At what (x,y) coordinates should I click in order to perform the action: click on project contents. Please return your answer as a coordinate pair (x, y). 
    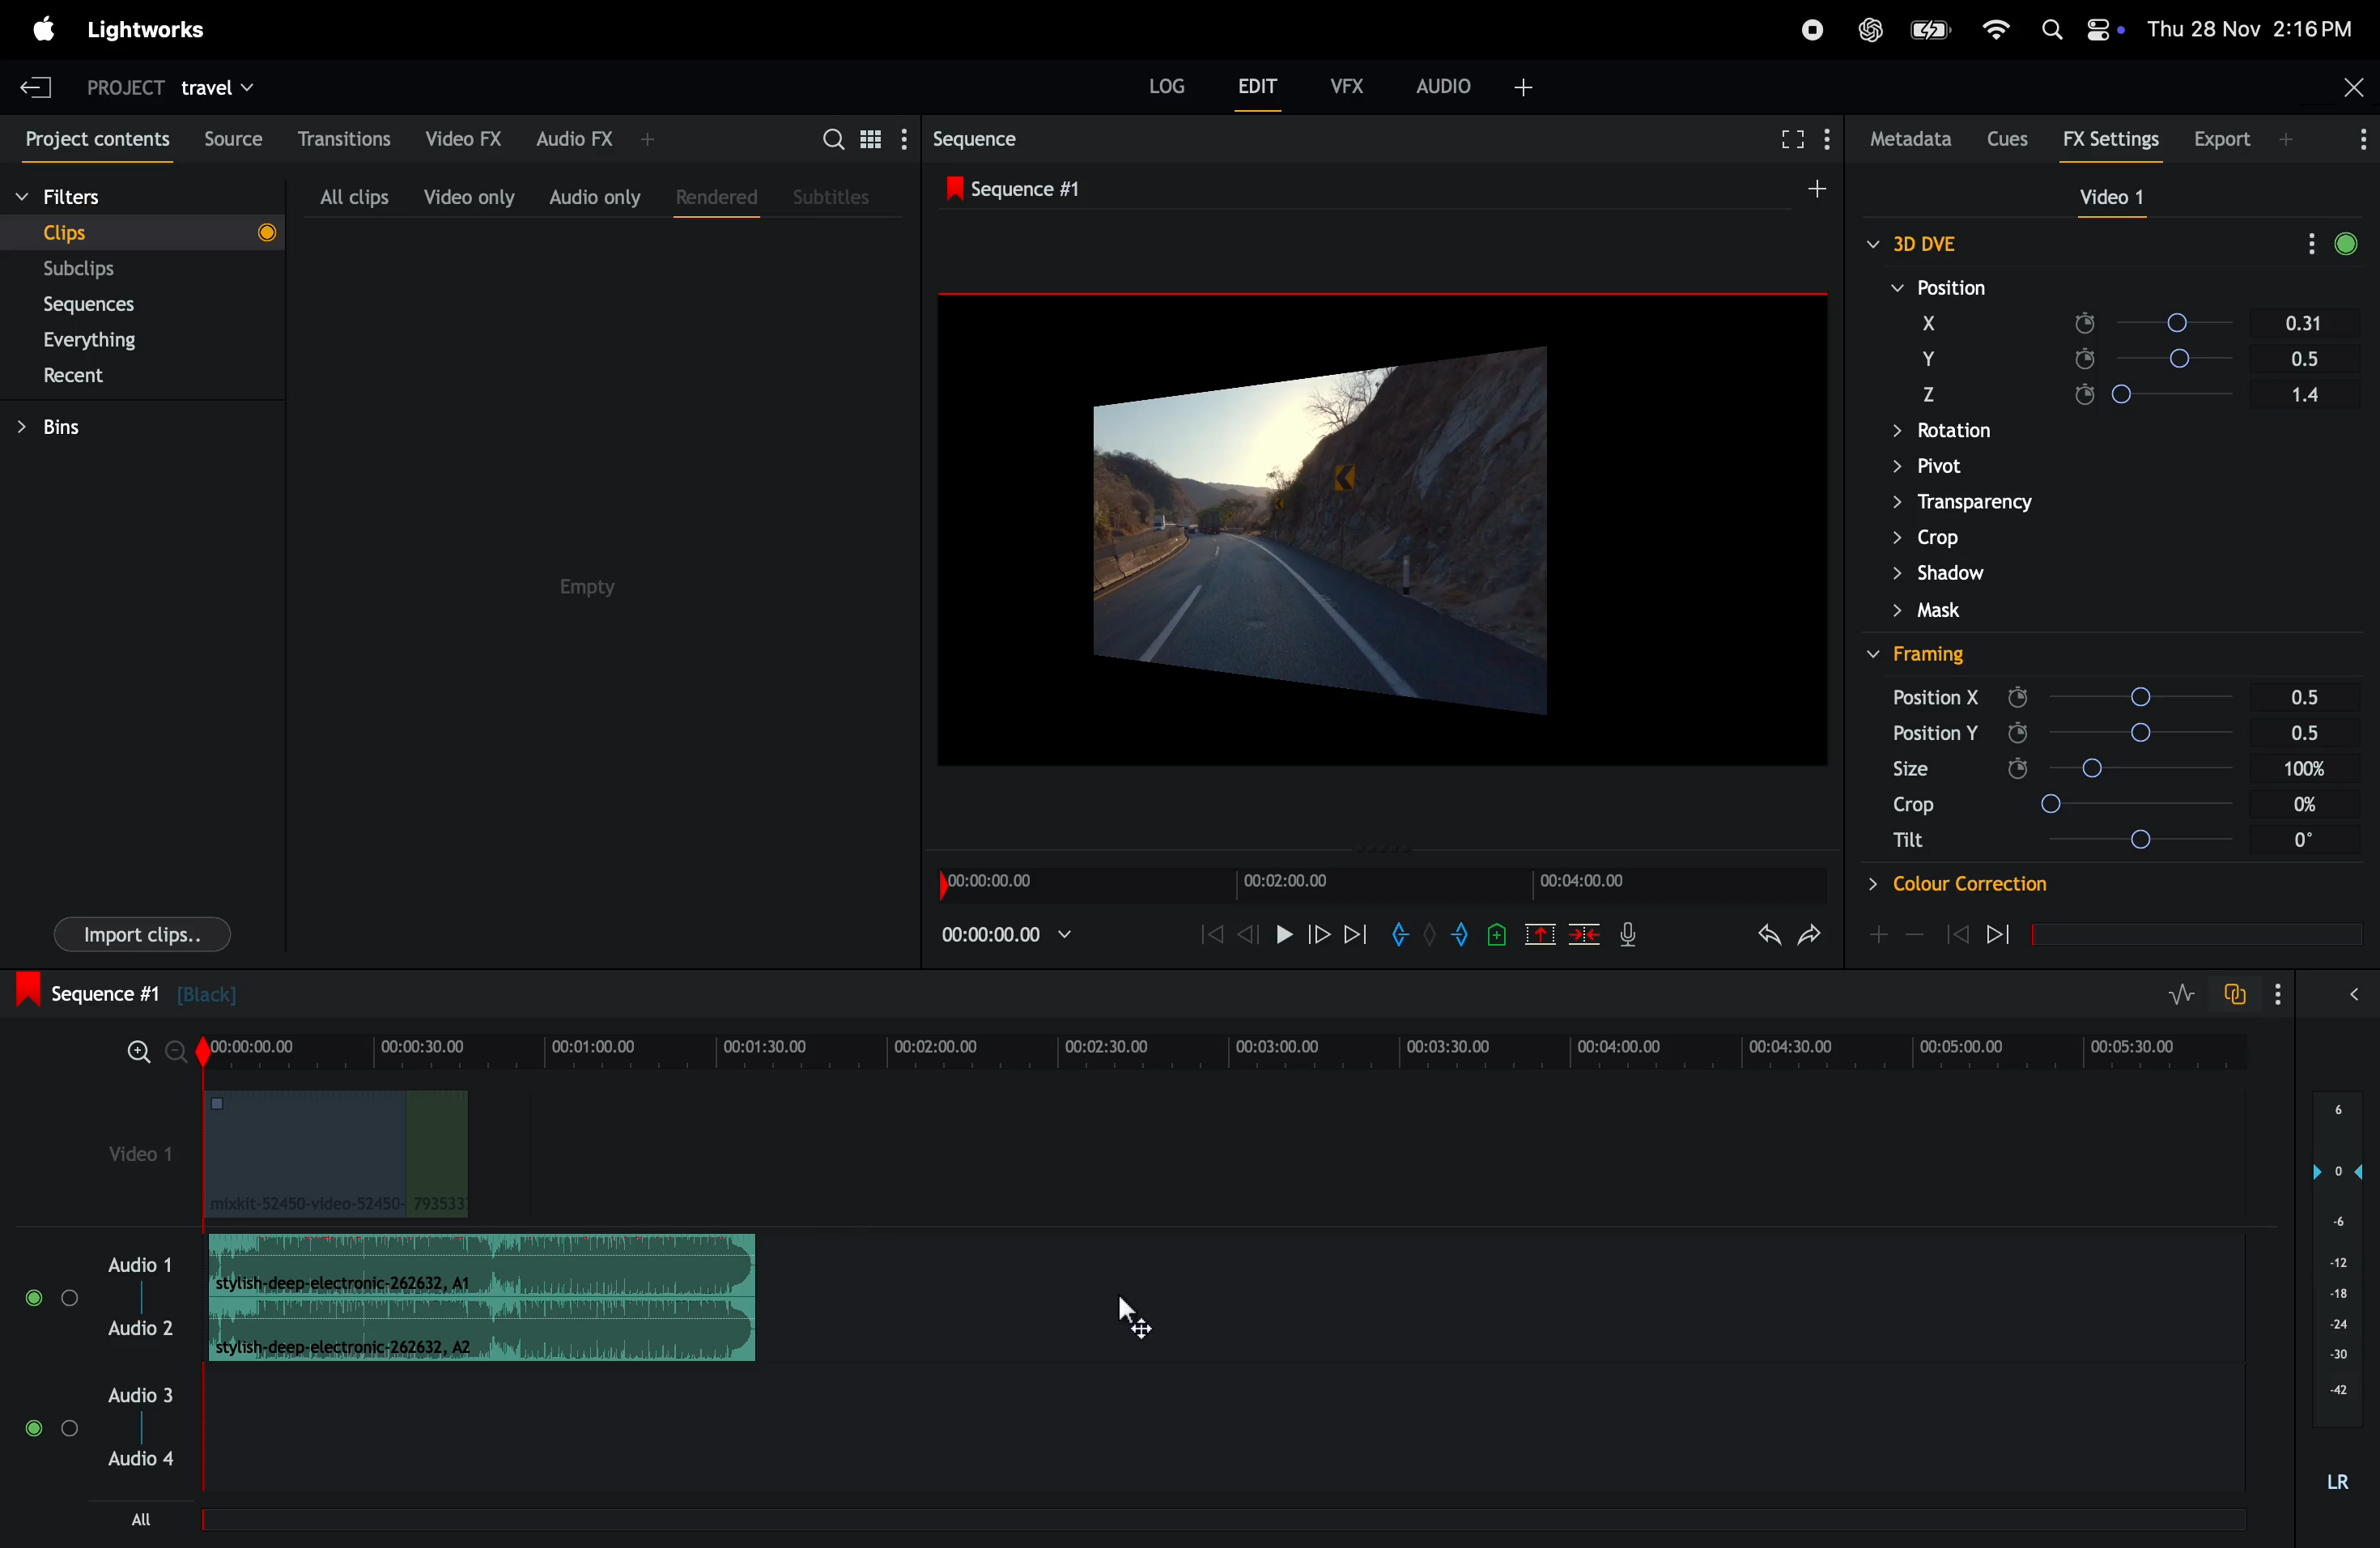
    Looking at the image, I should click on (93, 140).